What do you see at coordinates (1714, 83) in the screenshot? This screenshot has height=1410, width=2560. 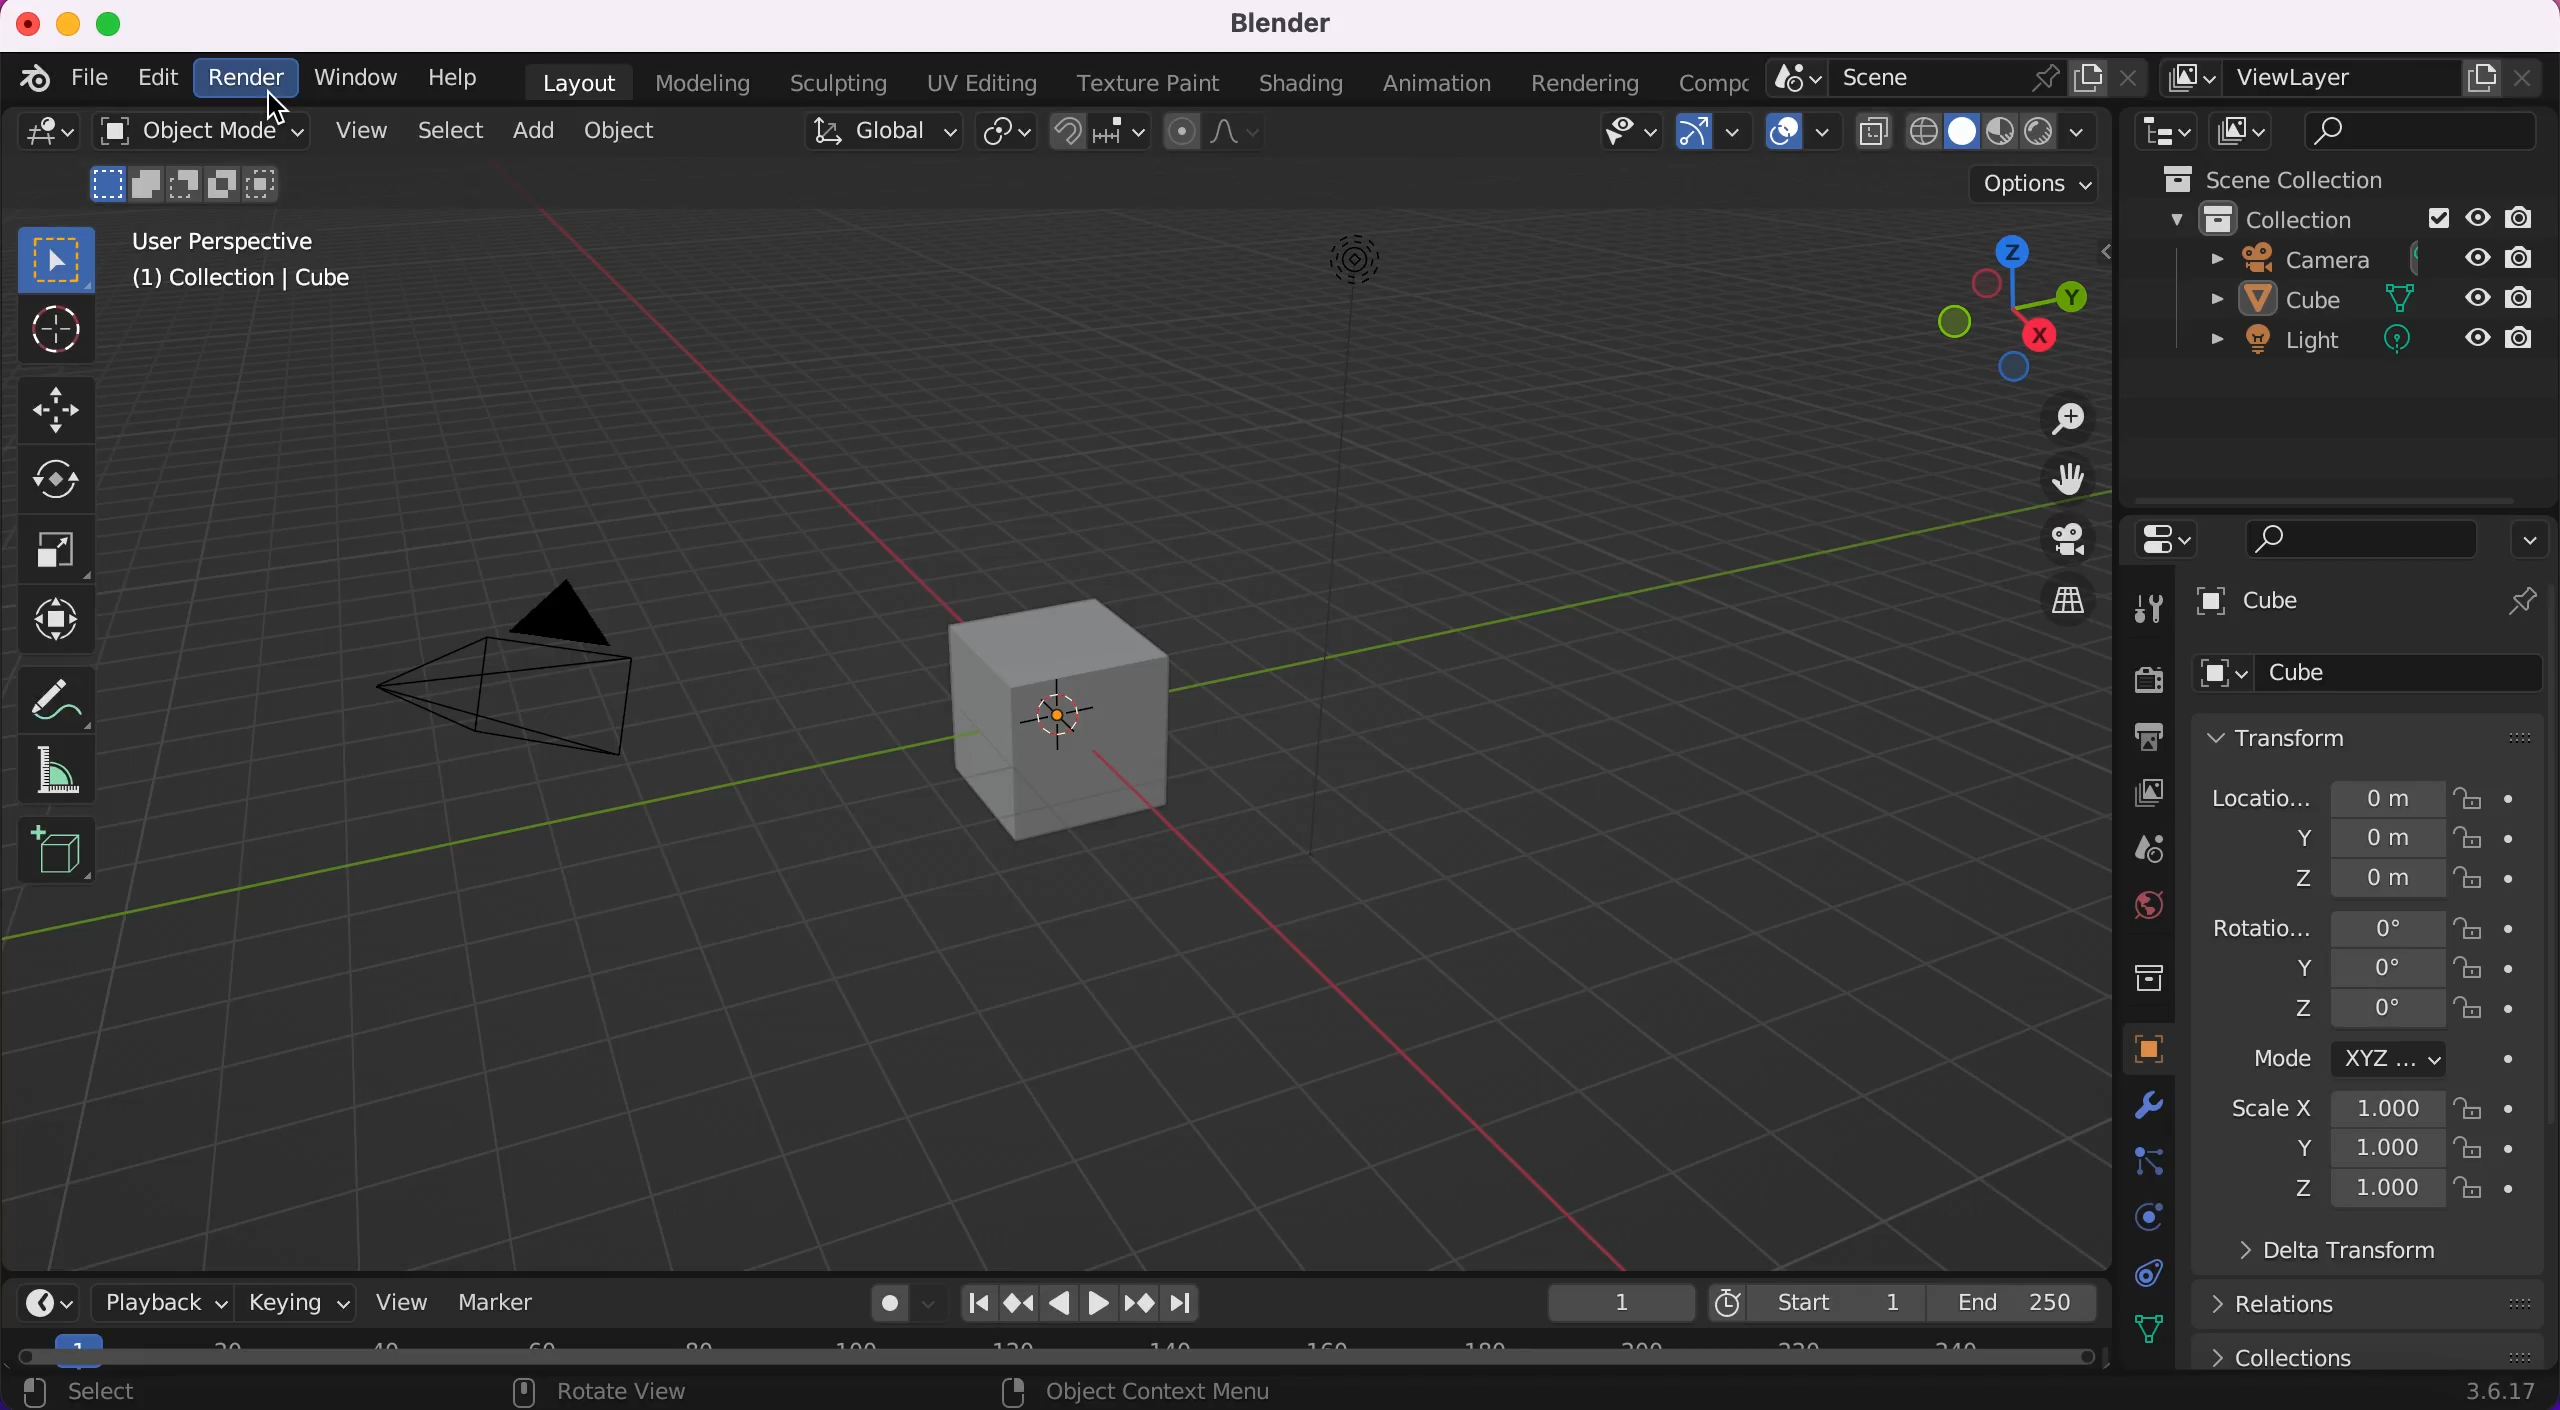 I see `active workspace` at bounding box center [1714, 83].